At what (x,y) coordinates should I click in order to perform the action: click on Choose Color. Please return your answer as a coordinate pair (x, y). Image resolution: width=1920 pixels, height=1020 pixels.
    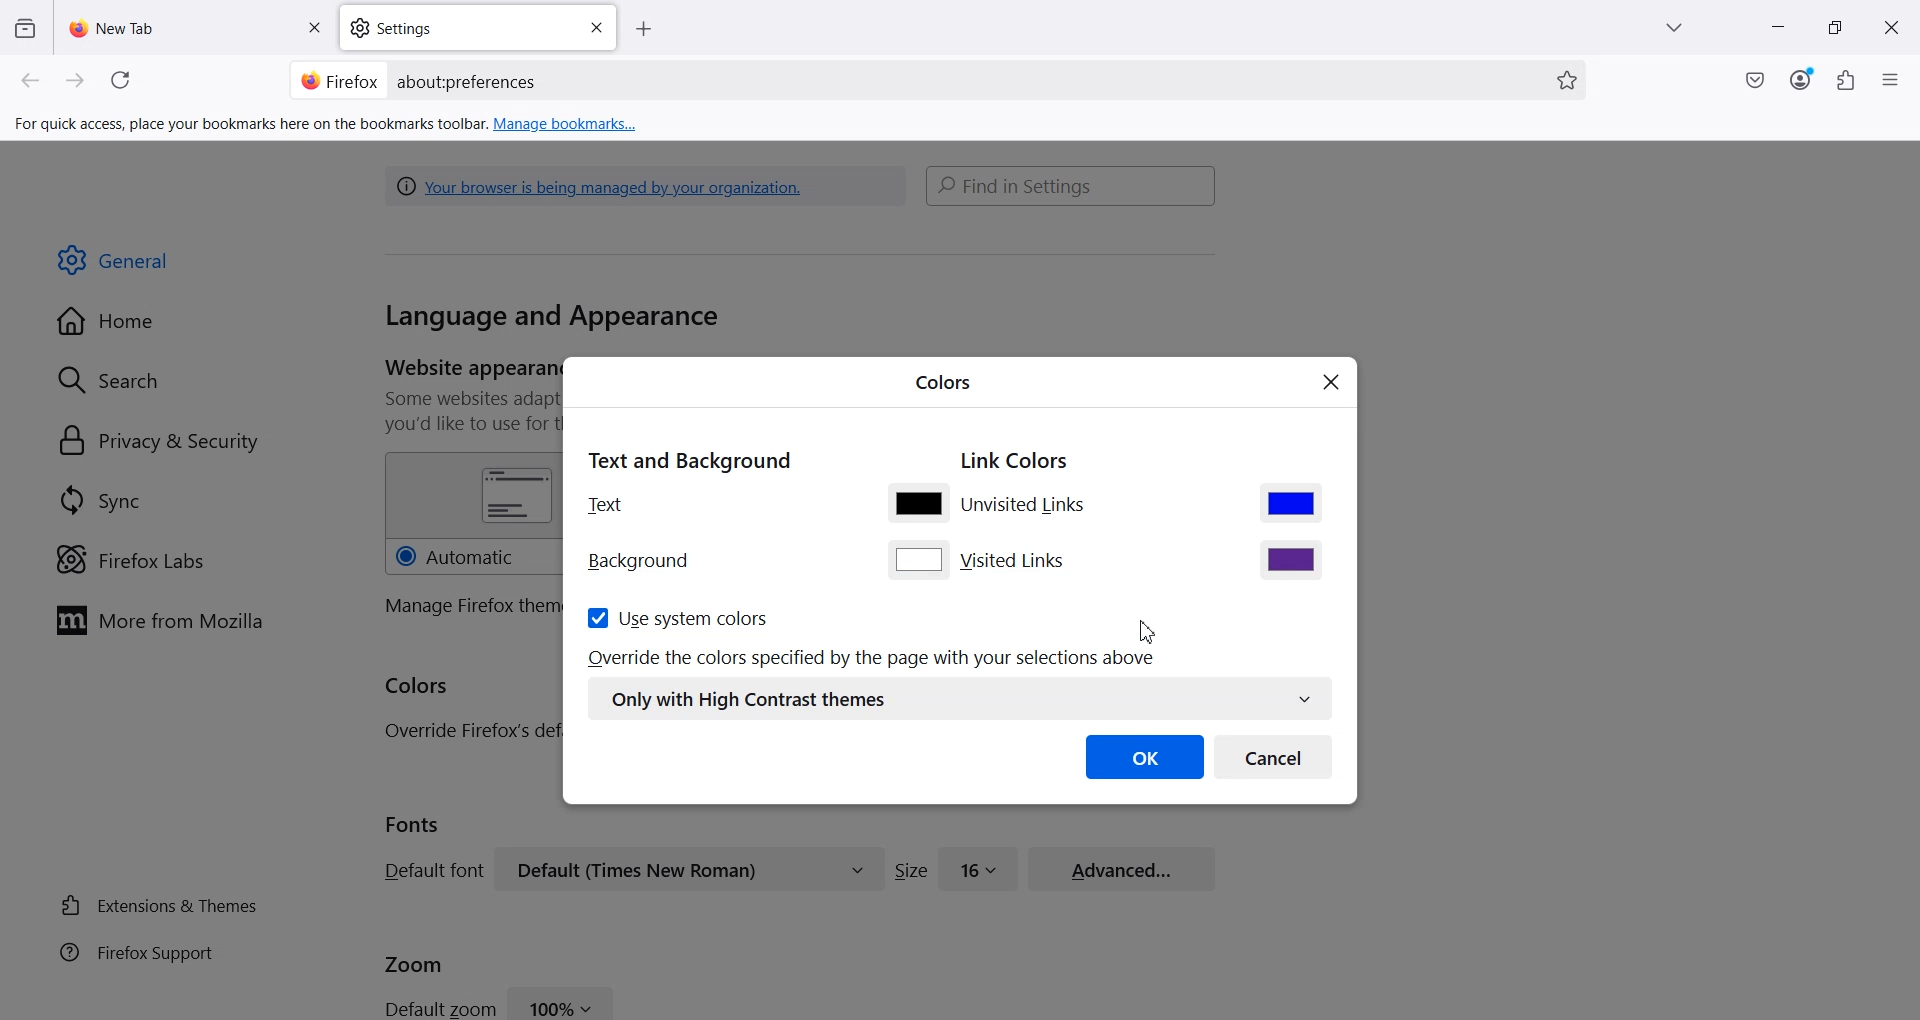
    Looking at the image, I should click on (919, 559).